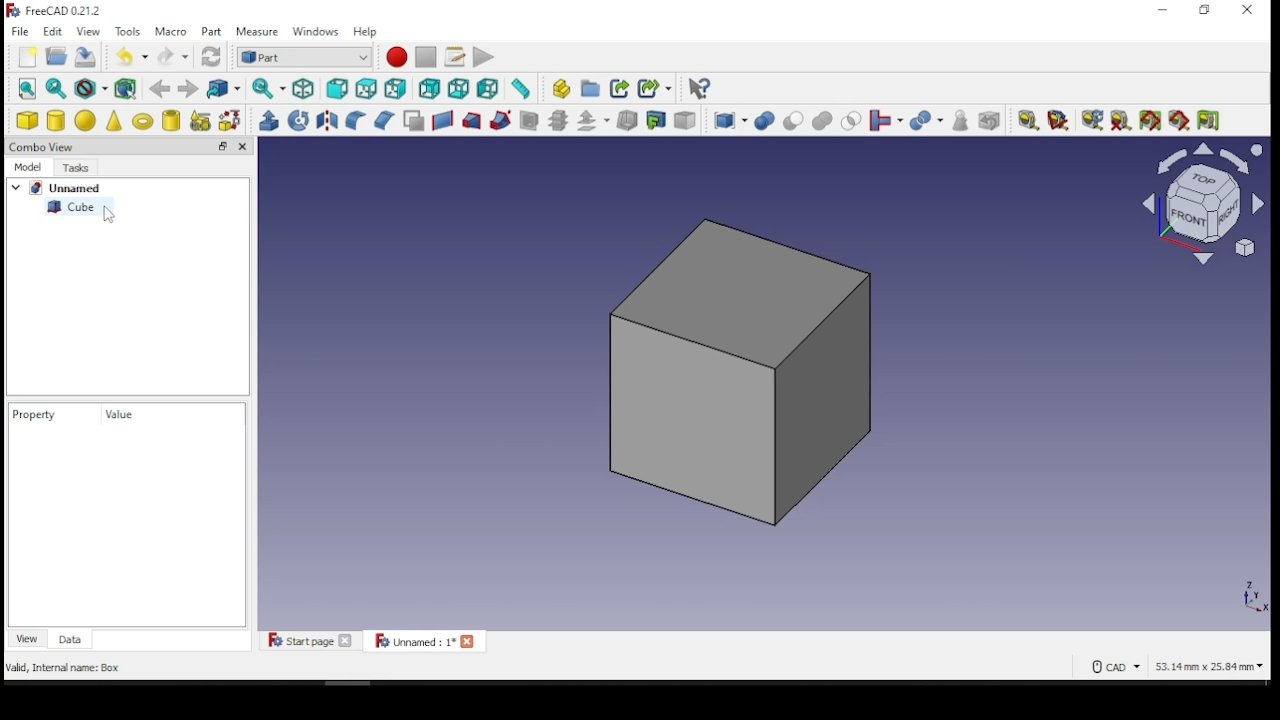  What do you see at coordinates (259, 33) in the screenshot?
I see `measure` at bounding box center [259, 33].